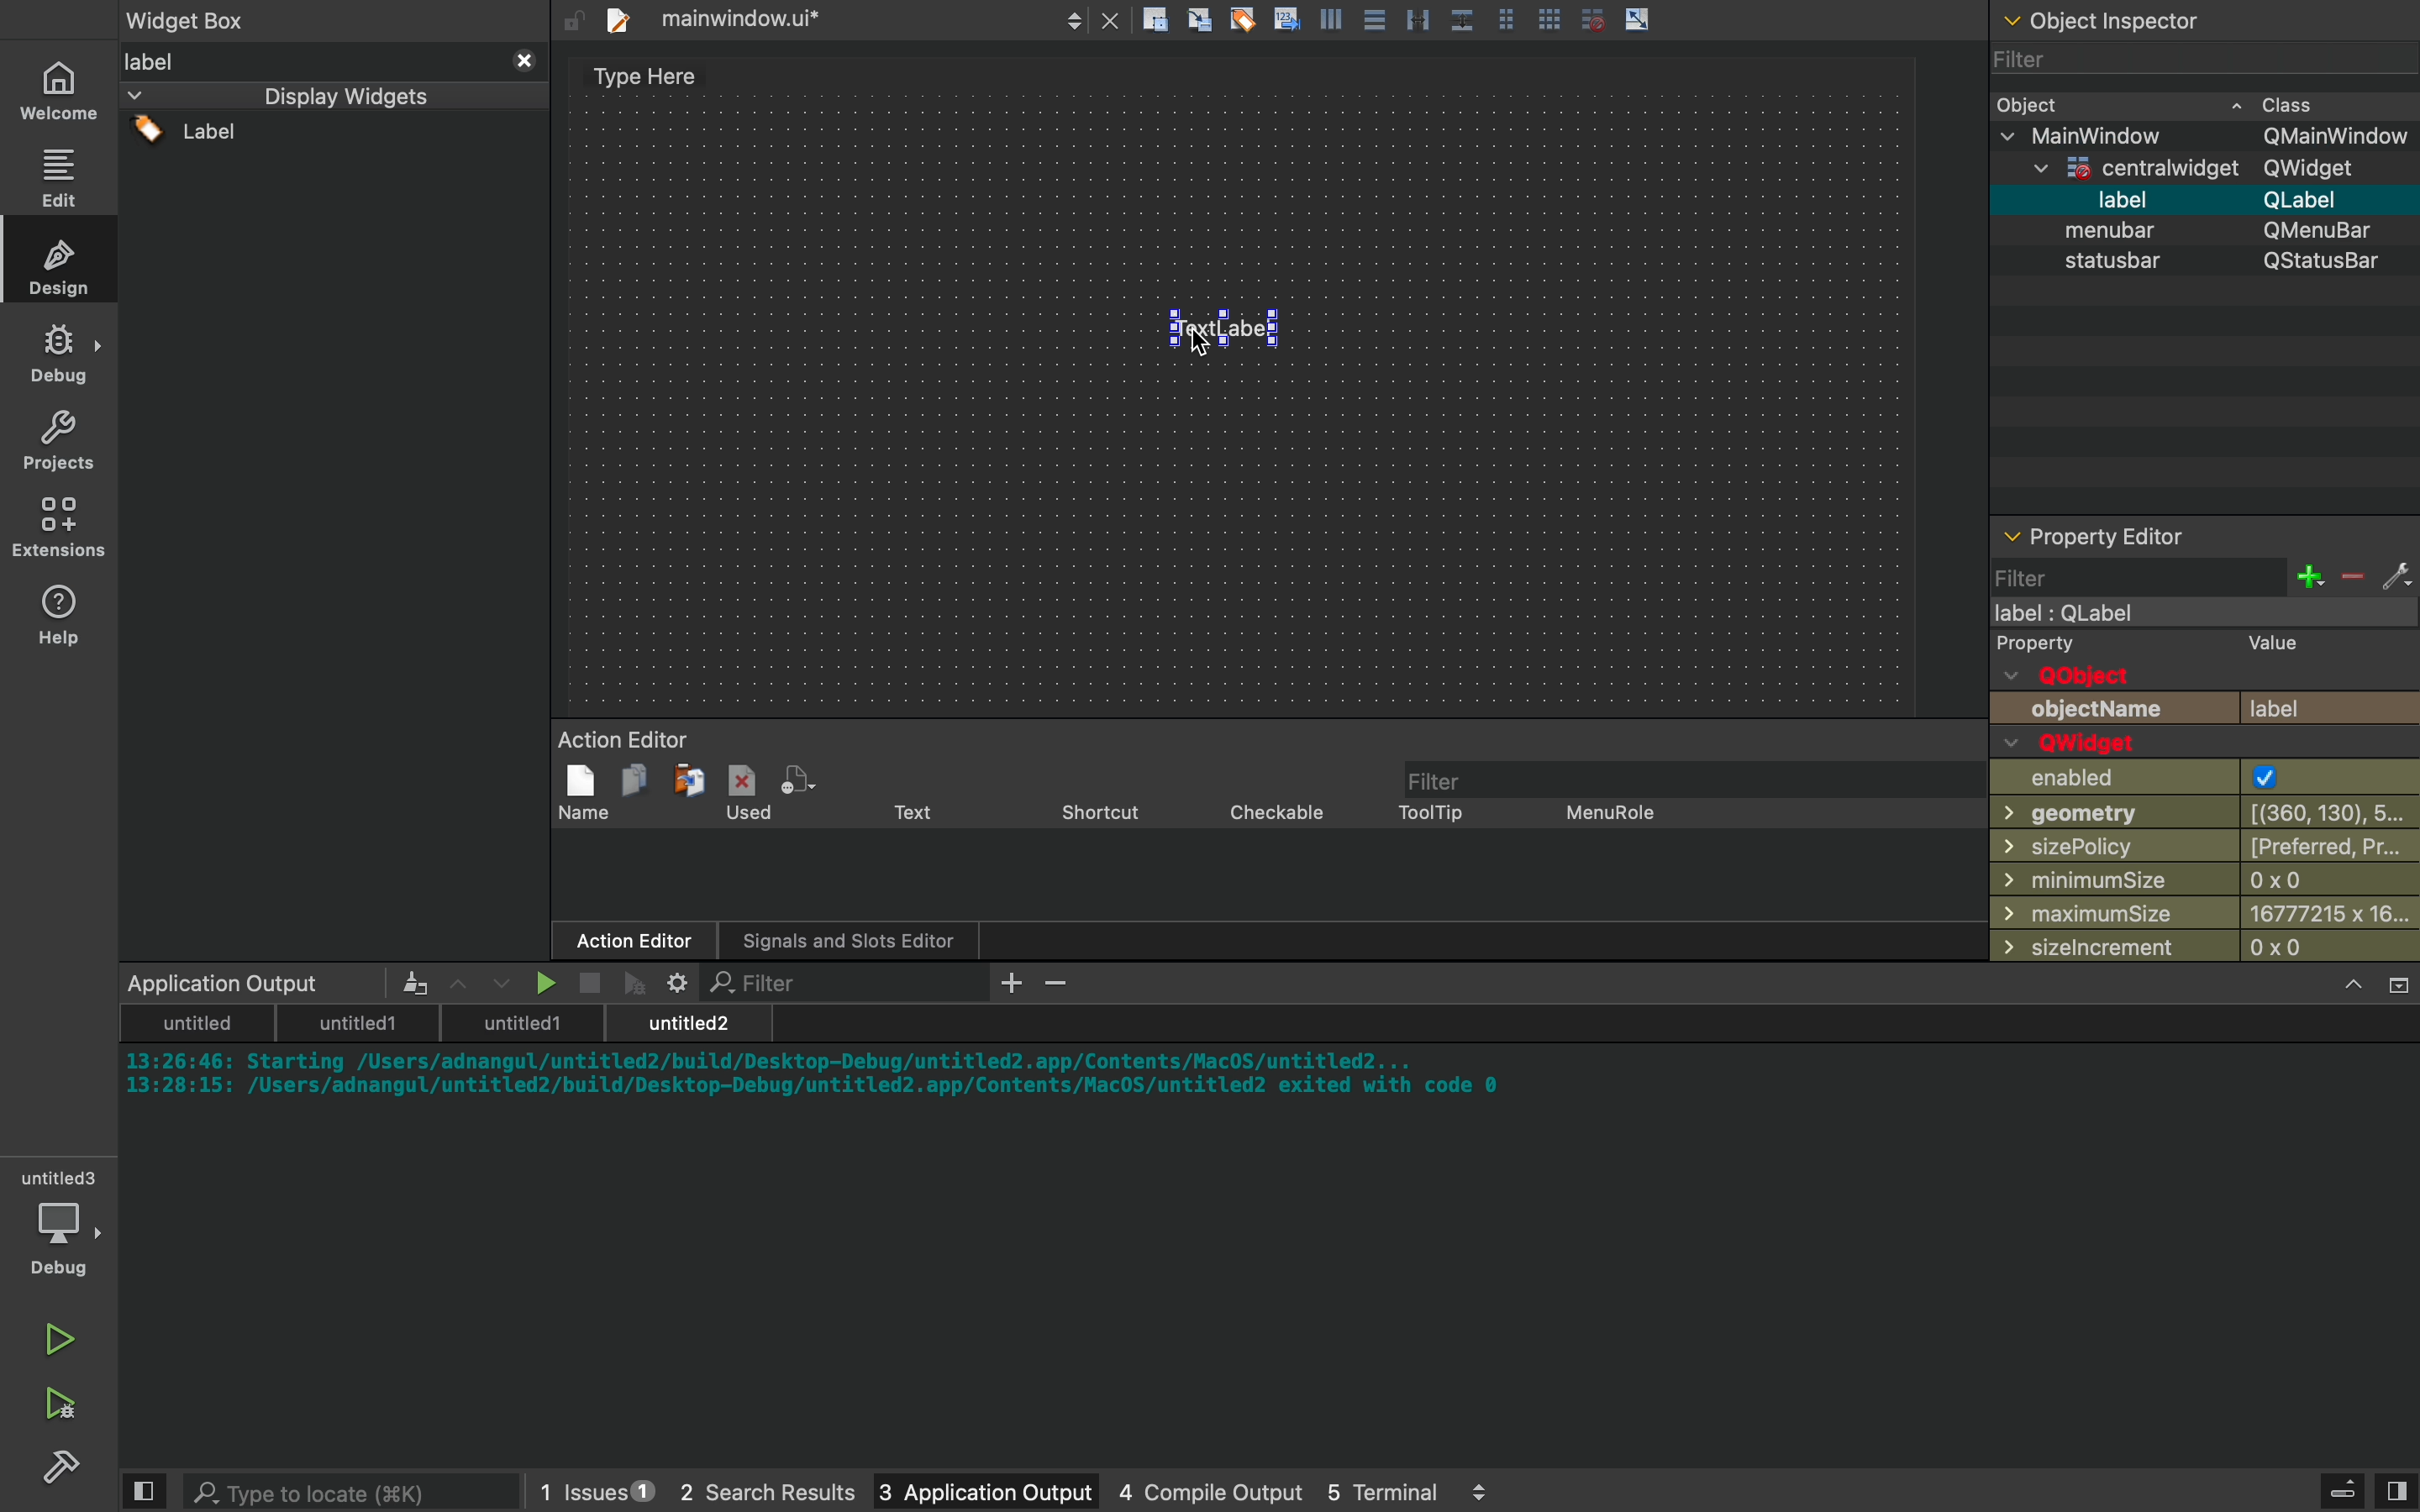 This screenshot has width=2420, height=1512. I want to click on , so click(2130, 19).